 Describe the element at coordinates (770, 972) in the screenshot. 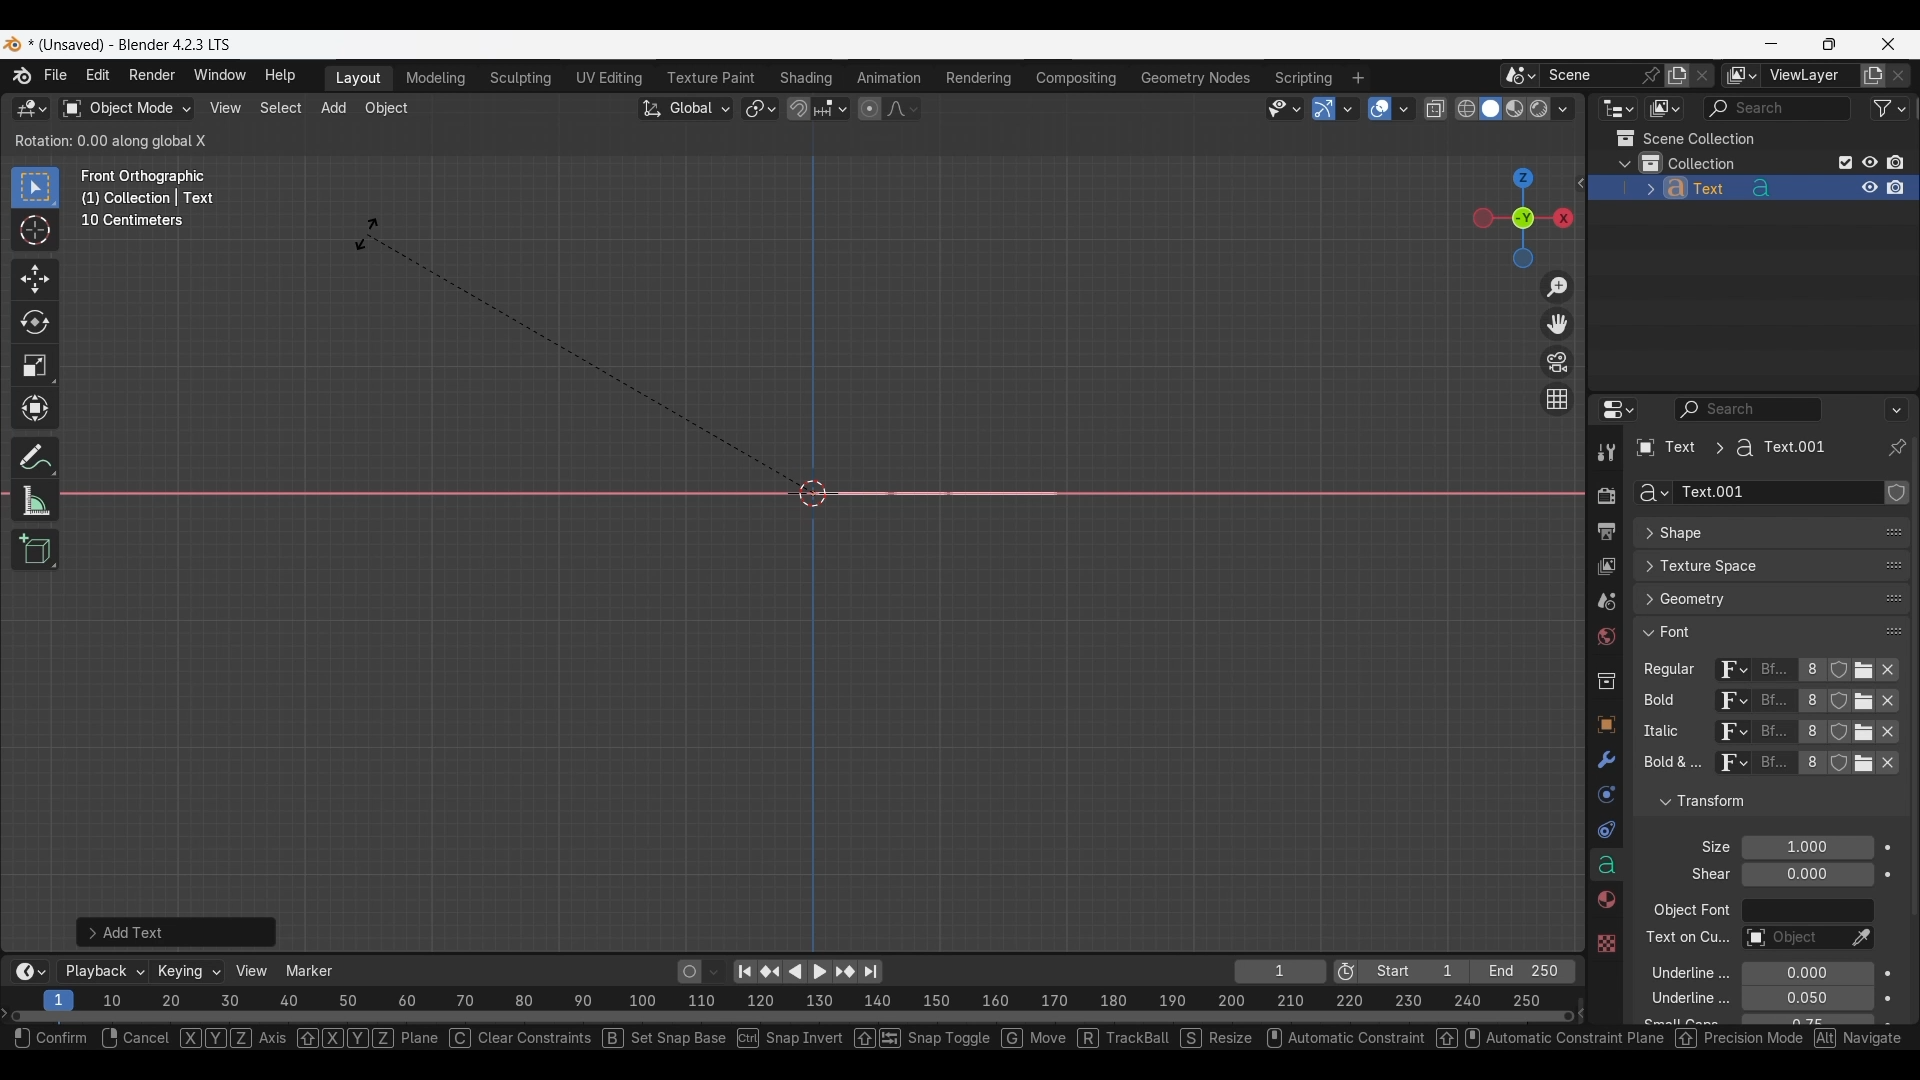

I see `Jump to key frame` at that location.